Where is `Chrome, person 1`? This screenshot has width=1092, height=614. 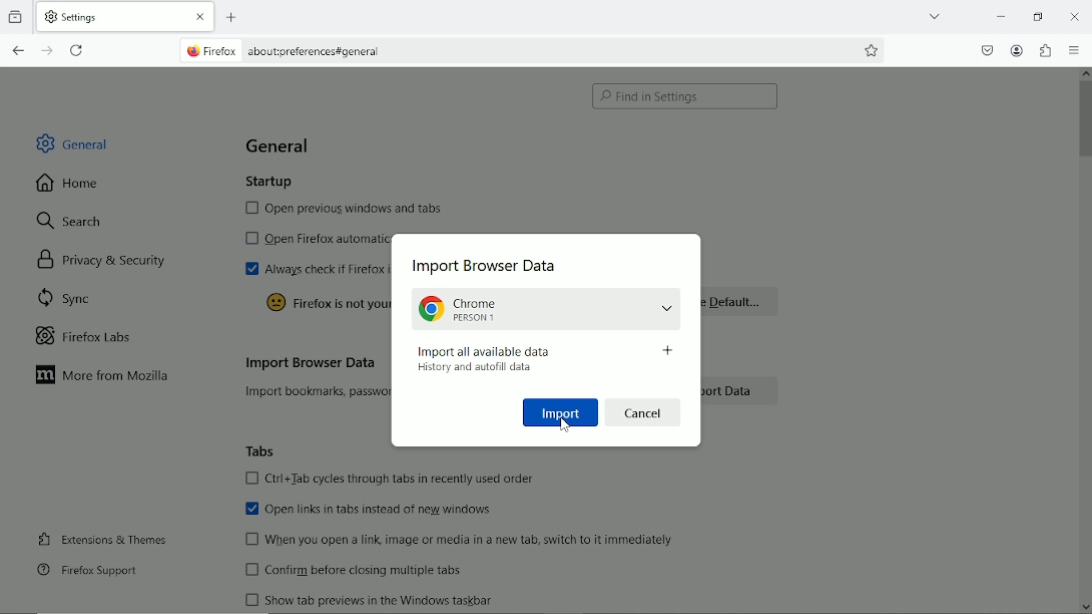 Chrome, person 1 is located at coordinates (541, 310).